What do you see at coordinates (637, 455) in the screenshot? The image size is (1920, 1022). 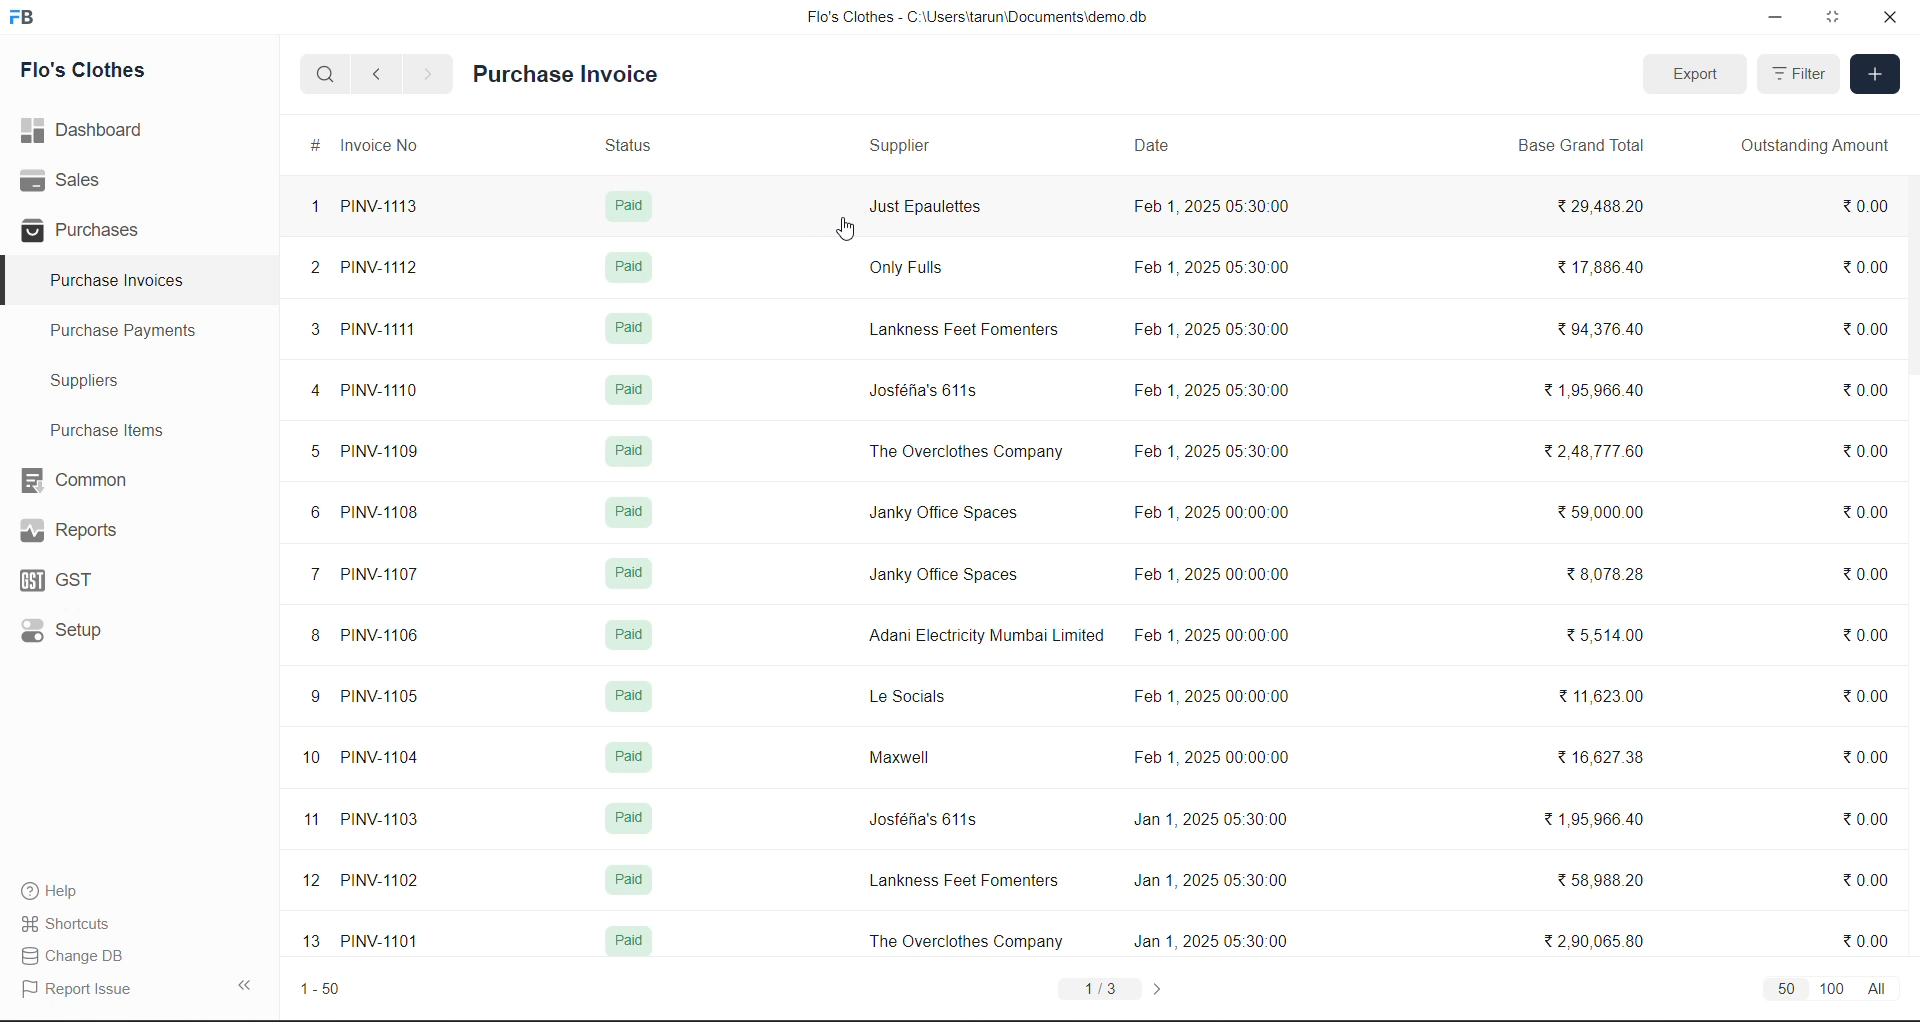 I see `Paid` at bounding box center [637, 455].